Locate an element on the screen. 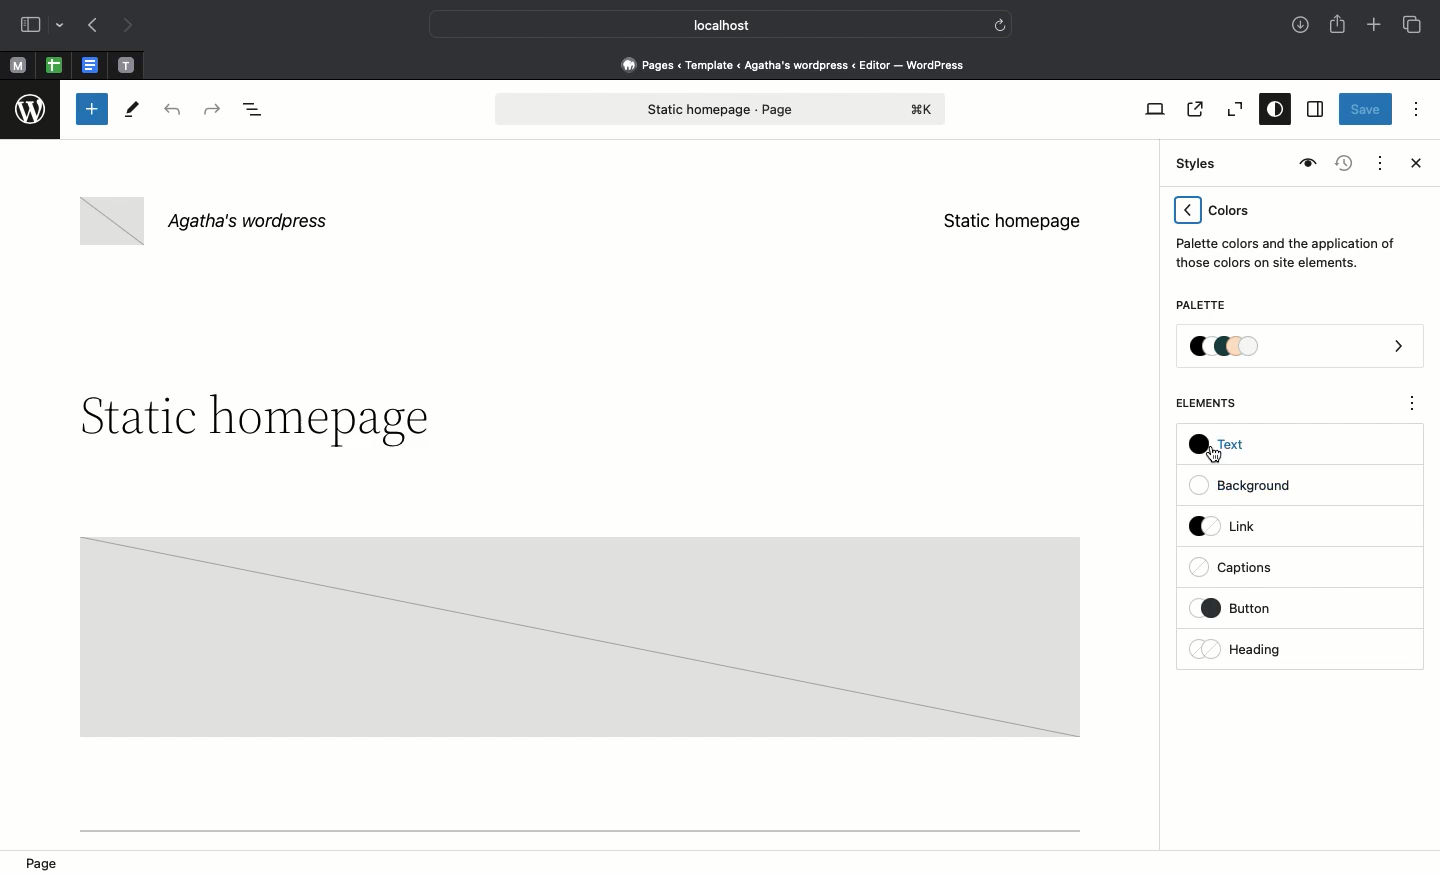 This screenshot has height=874, width=1440. cursor is located at coordinates (1213, 456).